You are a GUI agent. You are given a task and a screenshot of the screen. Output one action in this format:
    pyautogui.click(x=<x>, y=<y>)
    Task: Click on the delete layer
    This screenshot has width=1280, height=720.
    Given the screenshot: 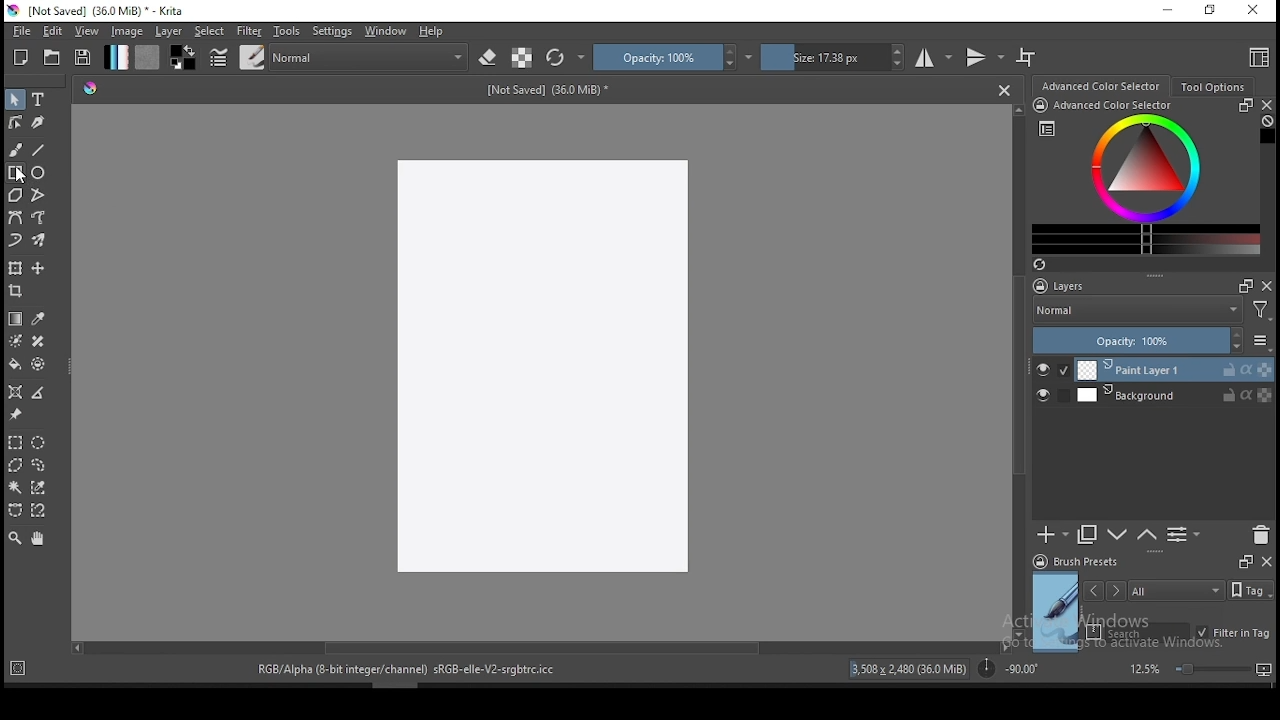 What is the action you would take?
    pyautogui.click(x=1260, y=536)
    